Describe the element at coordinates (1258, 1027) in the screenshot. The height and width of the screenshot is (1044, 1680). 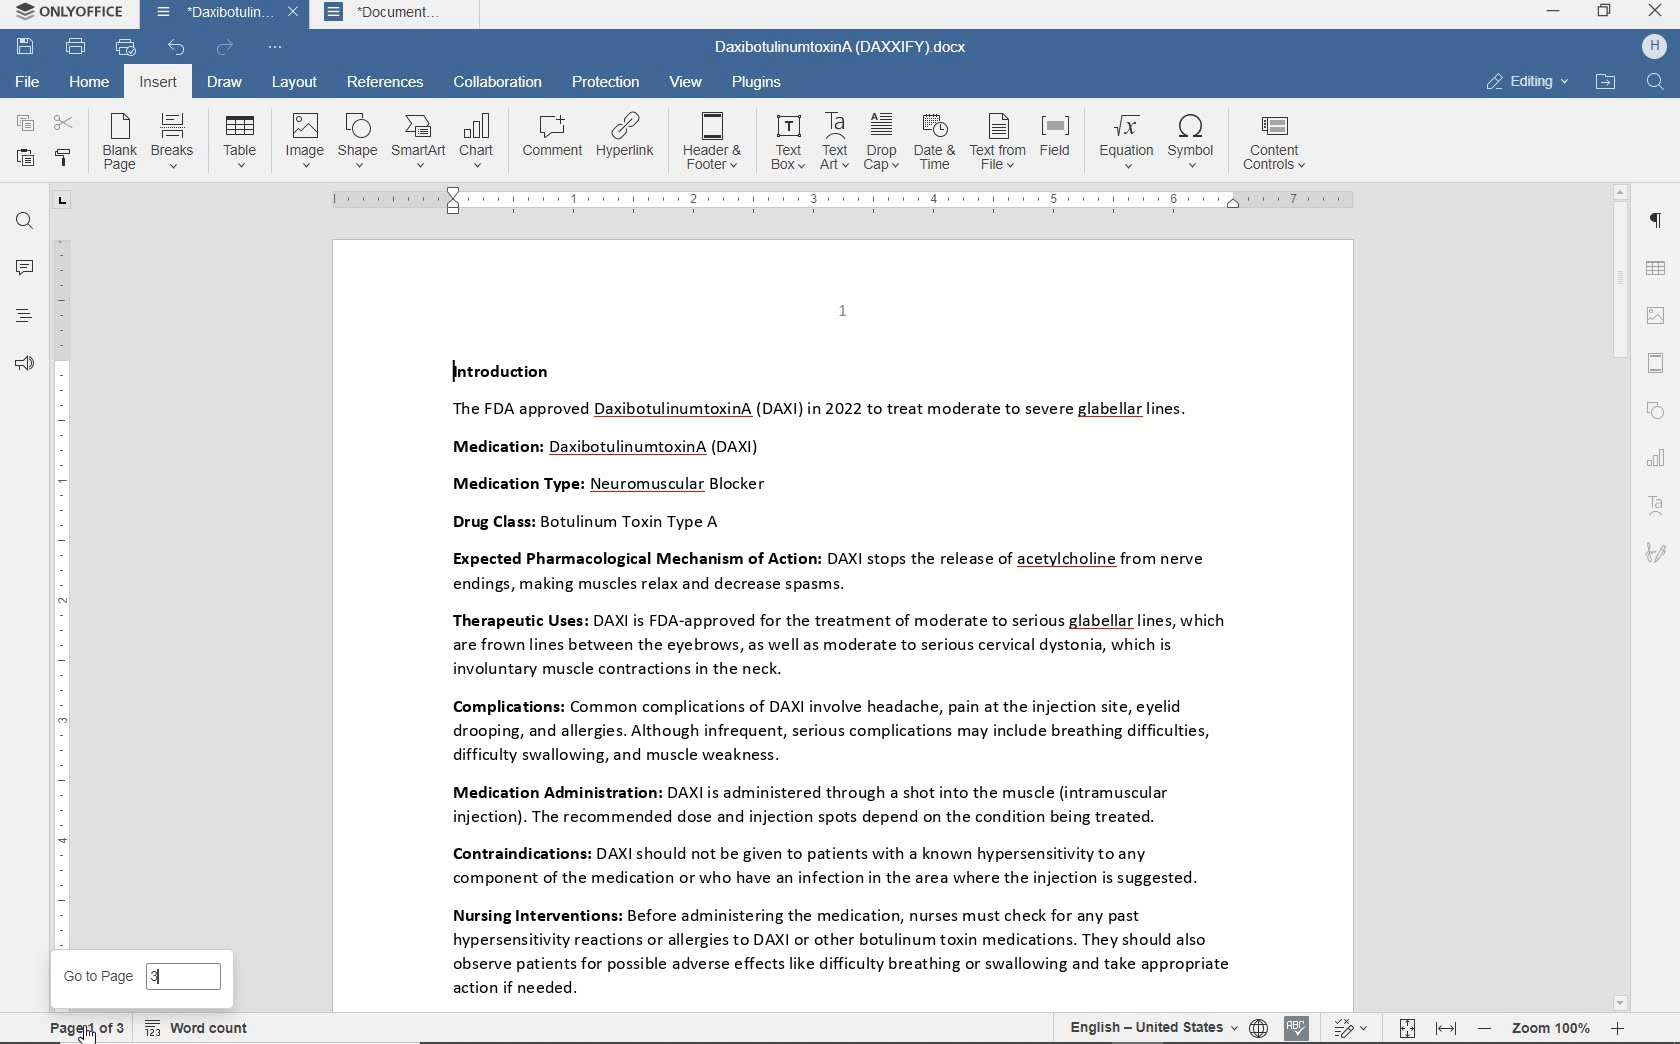
I see `set document language` at that location.